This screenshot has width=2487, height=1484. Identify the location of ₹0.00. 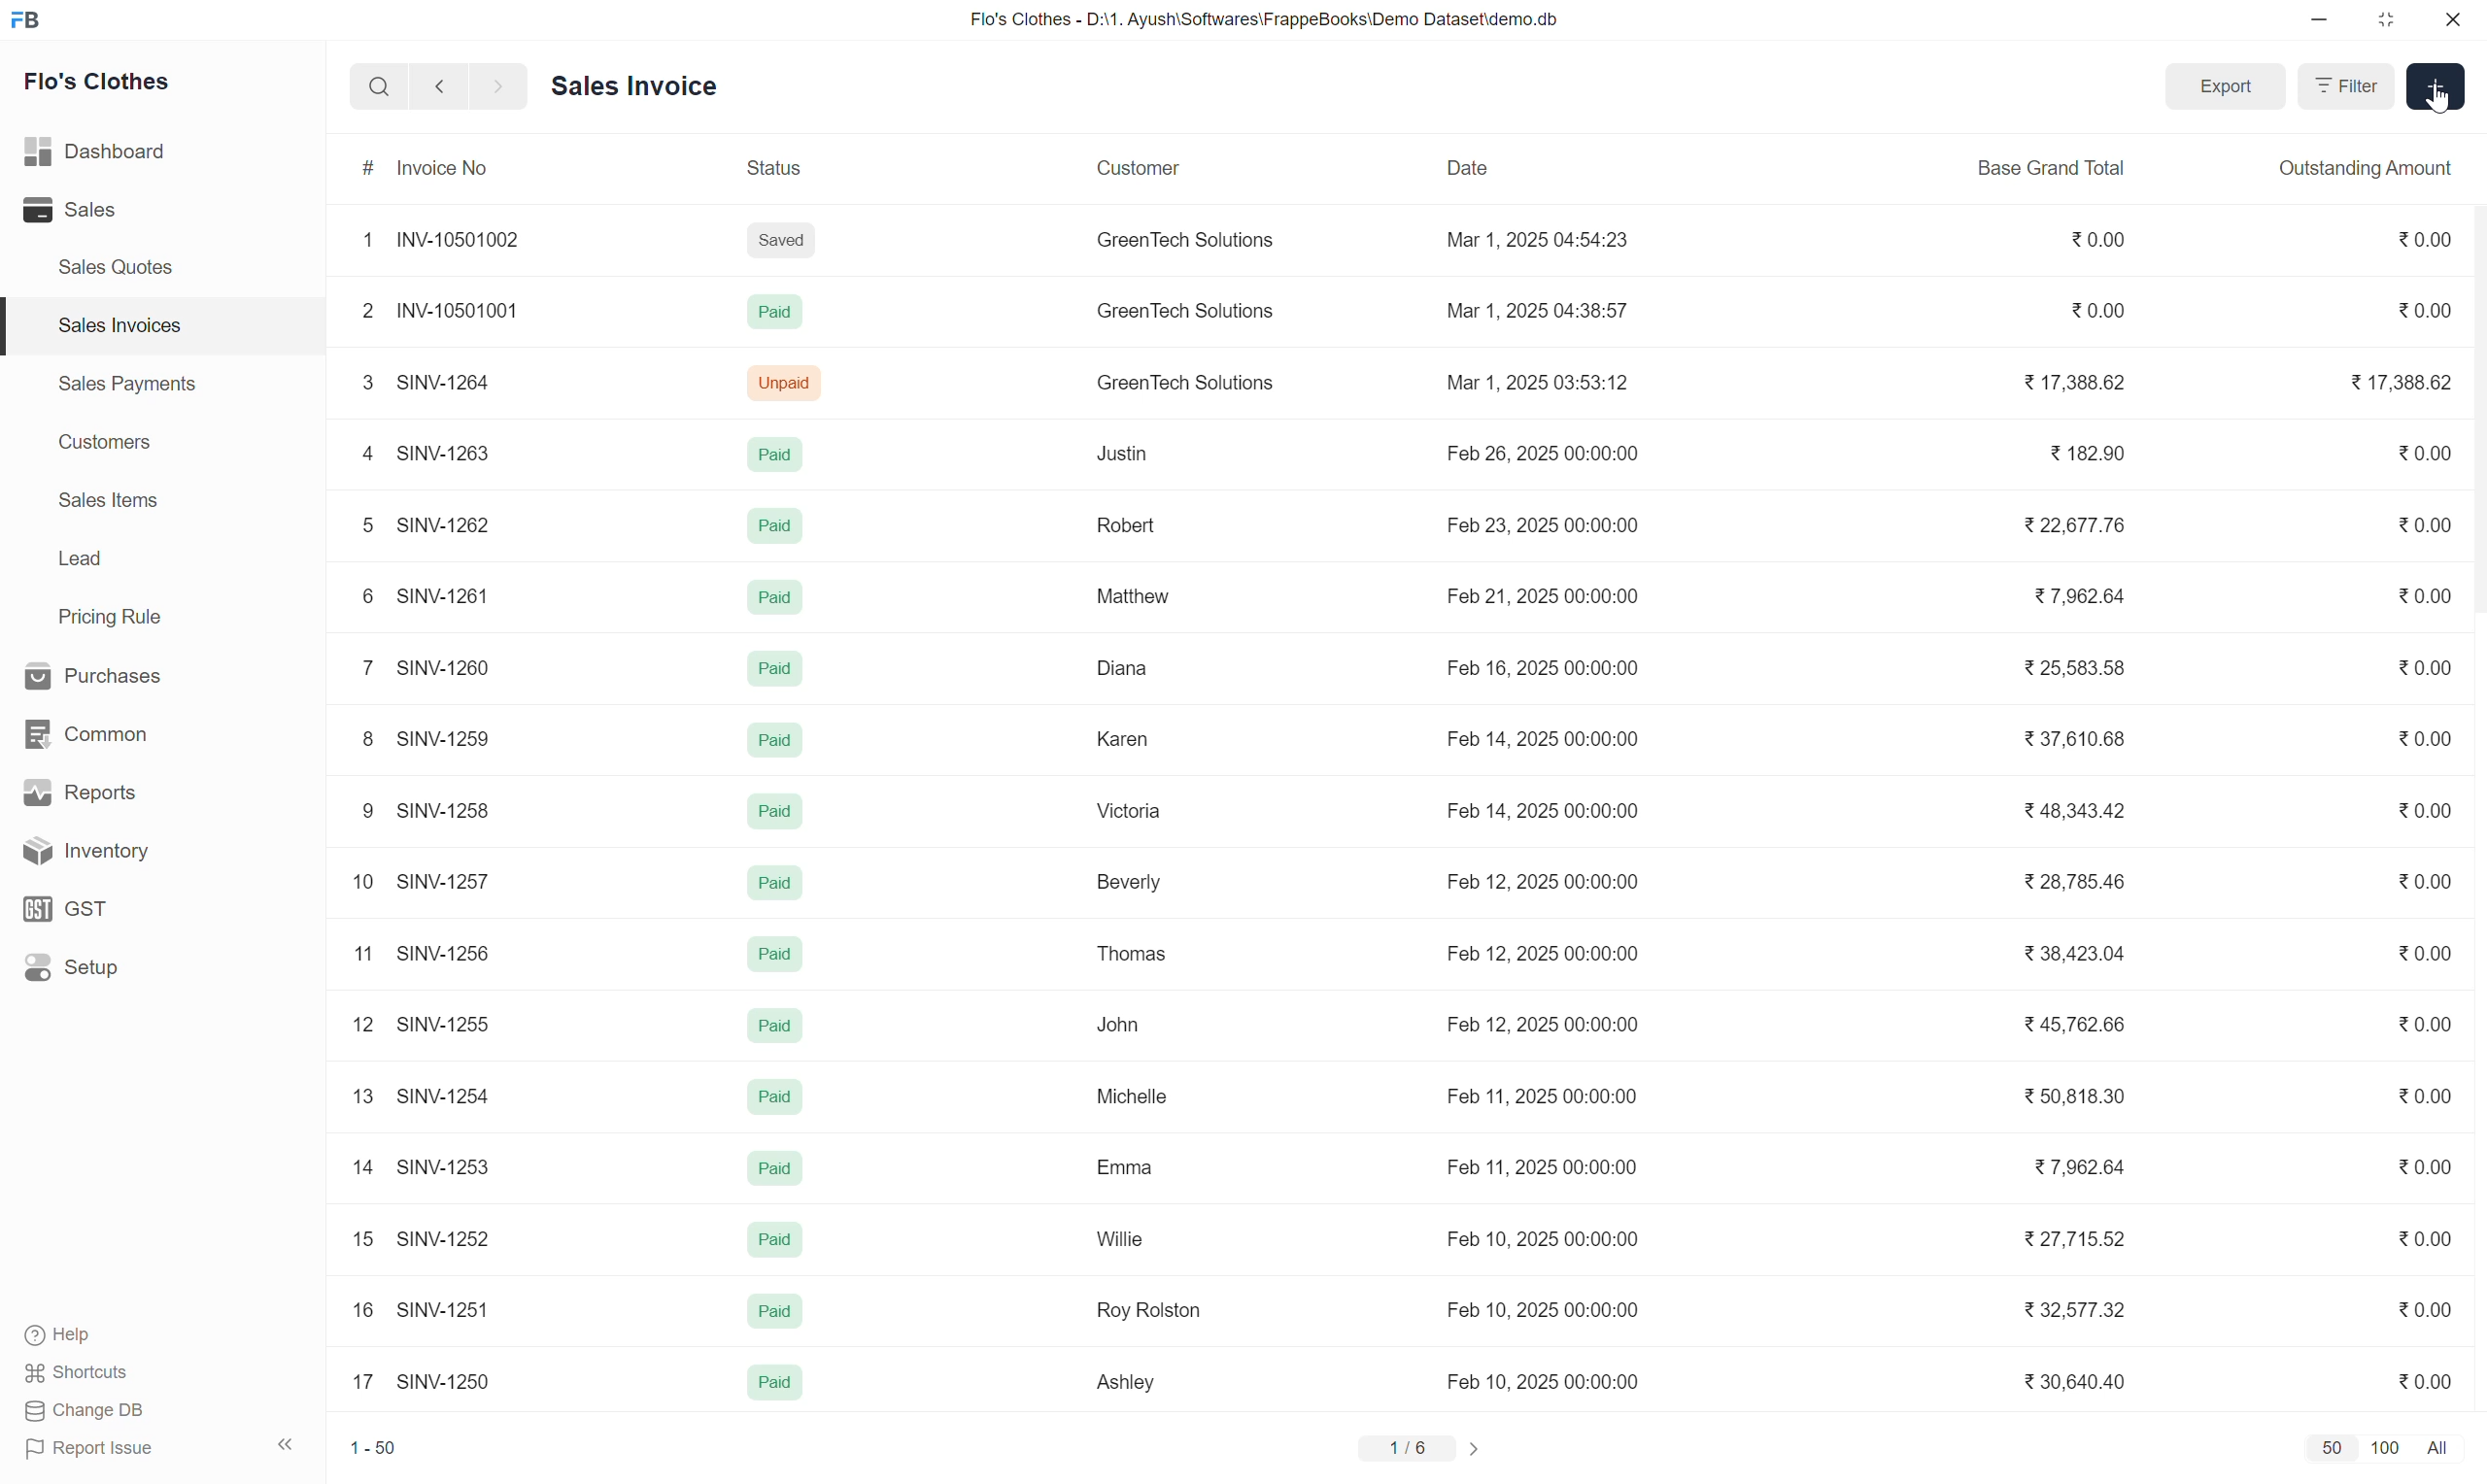
(2096, 313).